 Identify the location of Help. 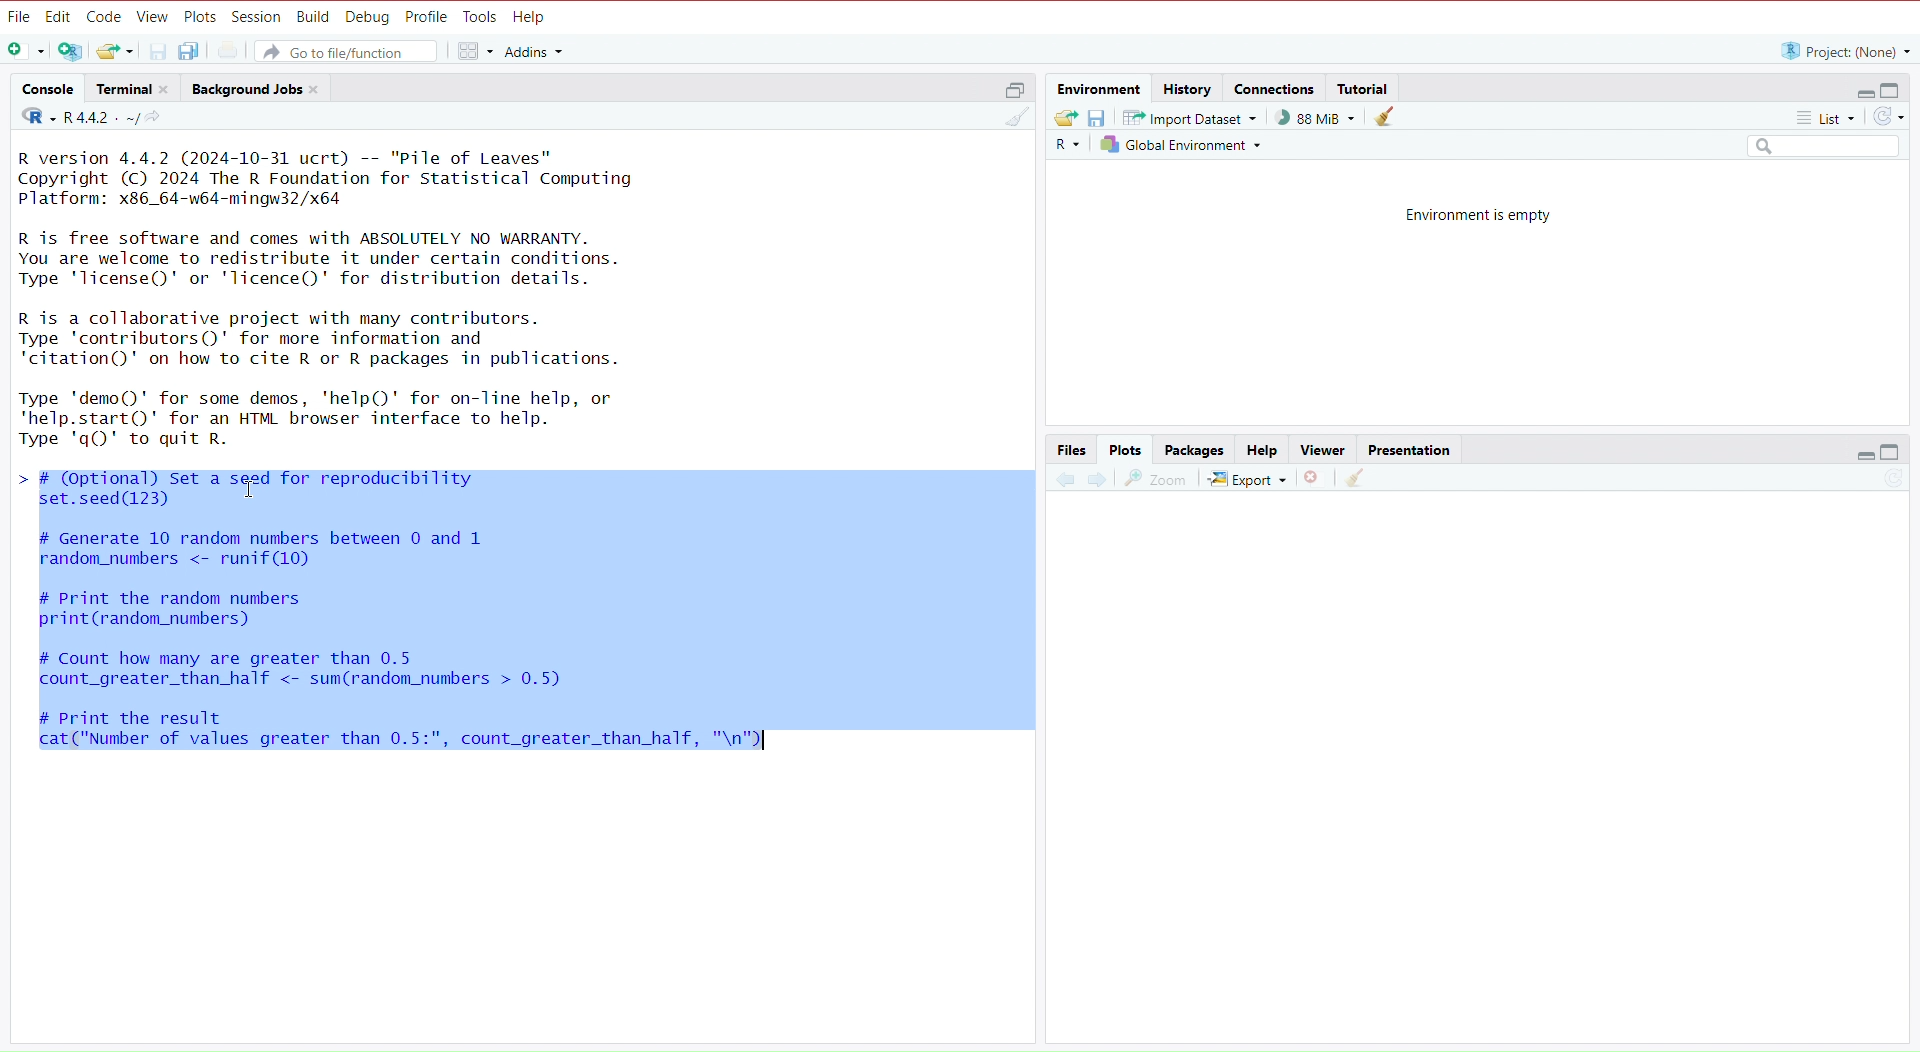
(530, 16).